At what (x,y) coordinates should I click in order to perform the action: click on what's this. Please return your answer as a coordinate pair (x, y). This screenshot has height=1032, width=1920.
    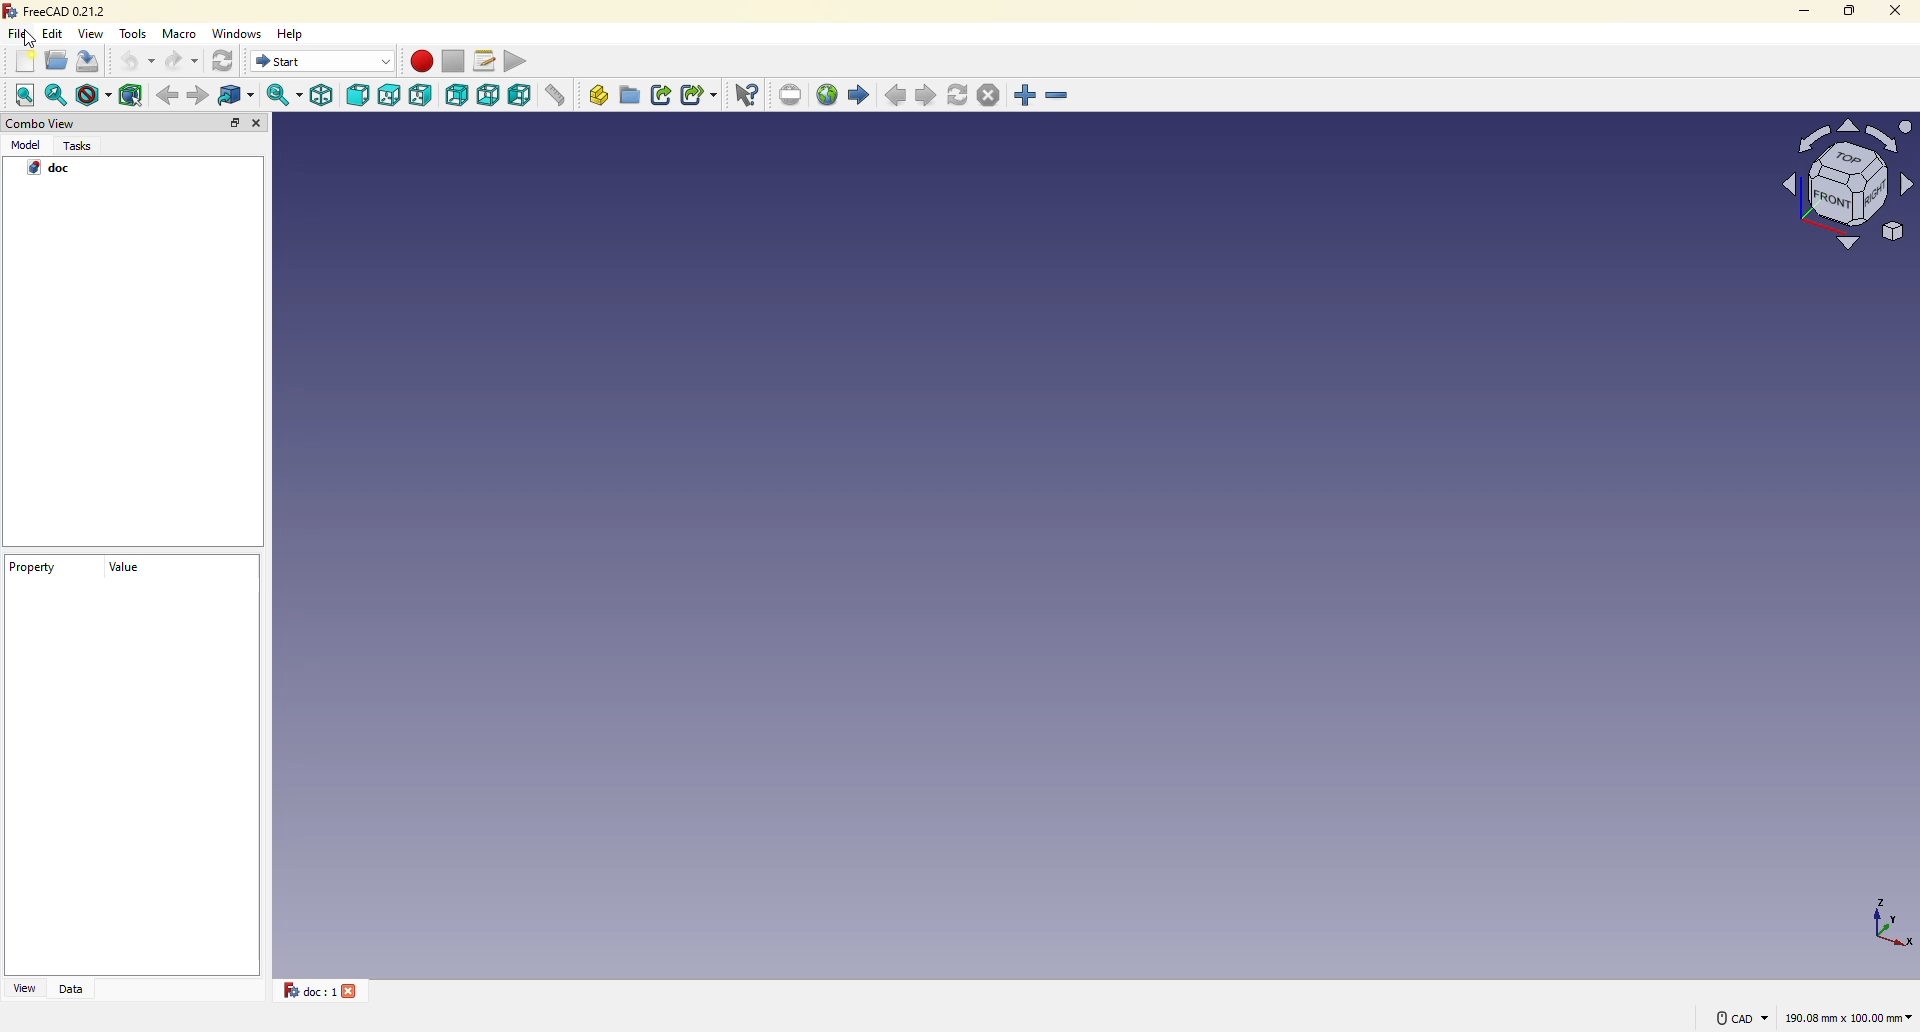
    Looking at the image, I should click on (749, 94).